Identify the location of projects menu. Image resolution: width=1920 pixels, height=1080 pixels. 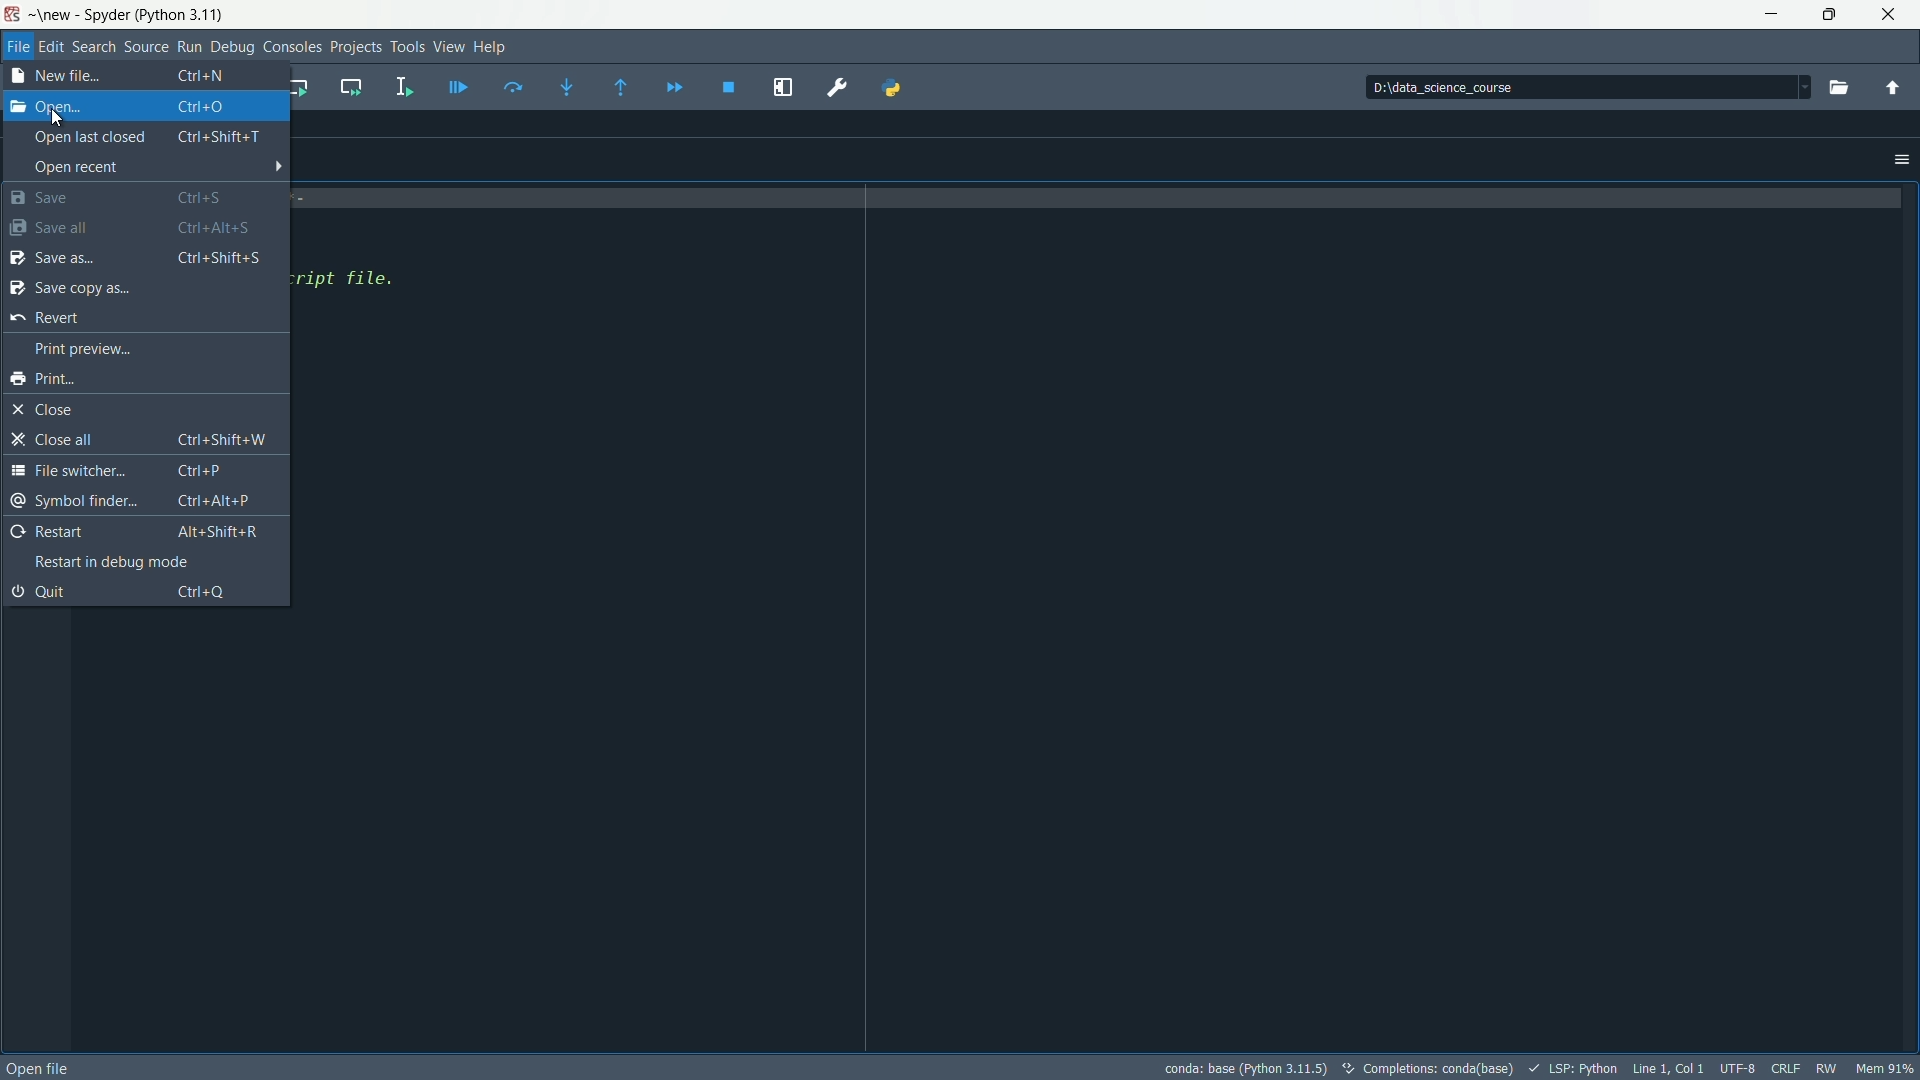
(357, 47).